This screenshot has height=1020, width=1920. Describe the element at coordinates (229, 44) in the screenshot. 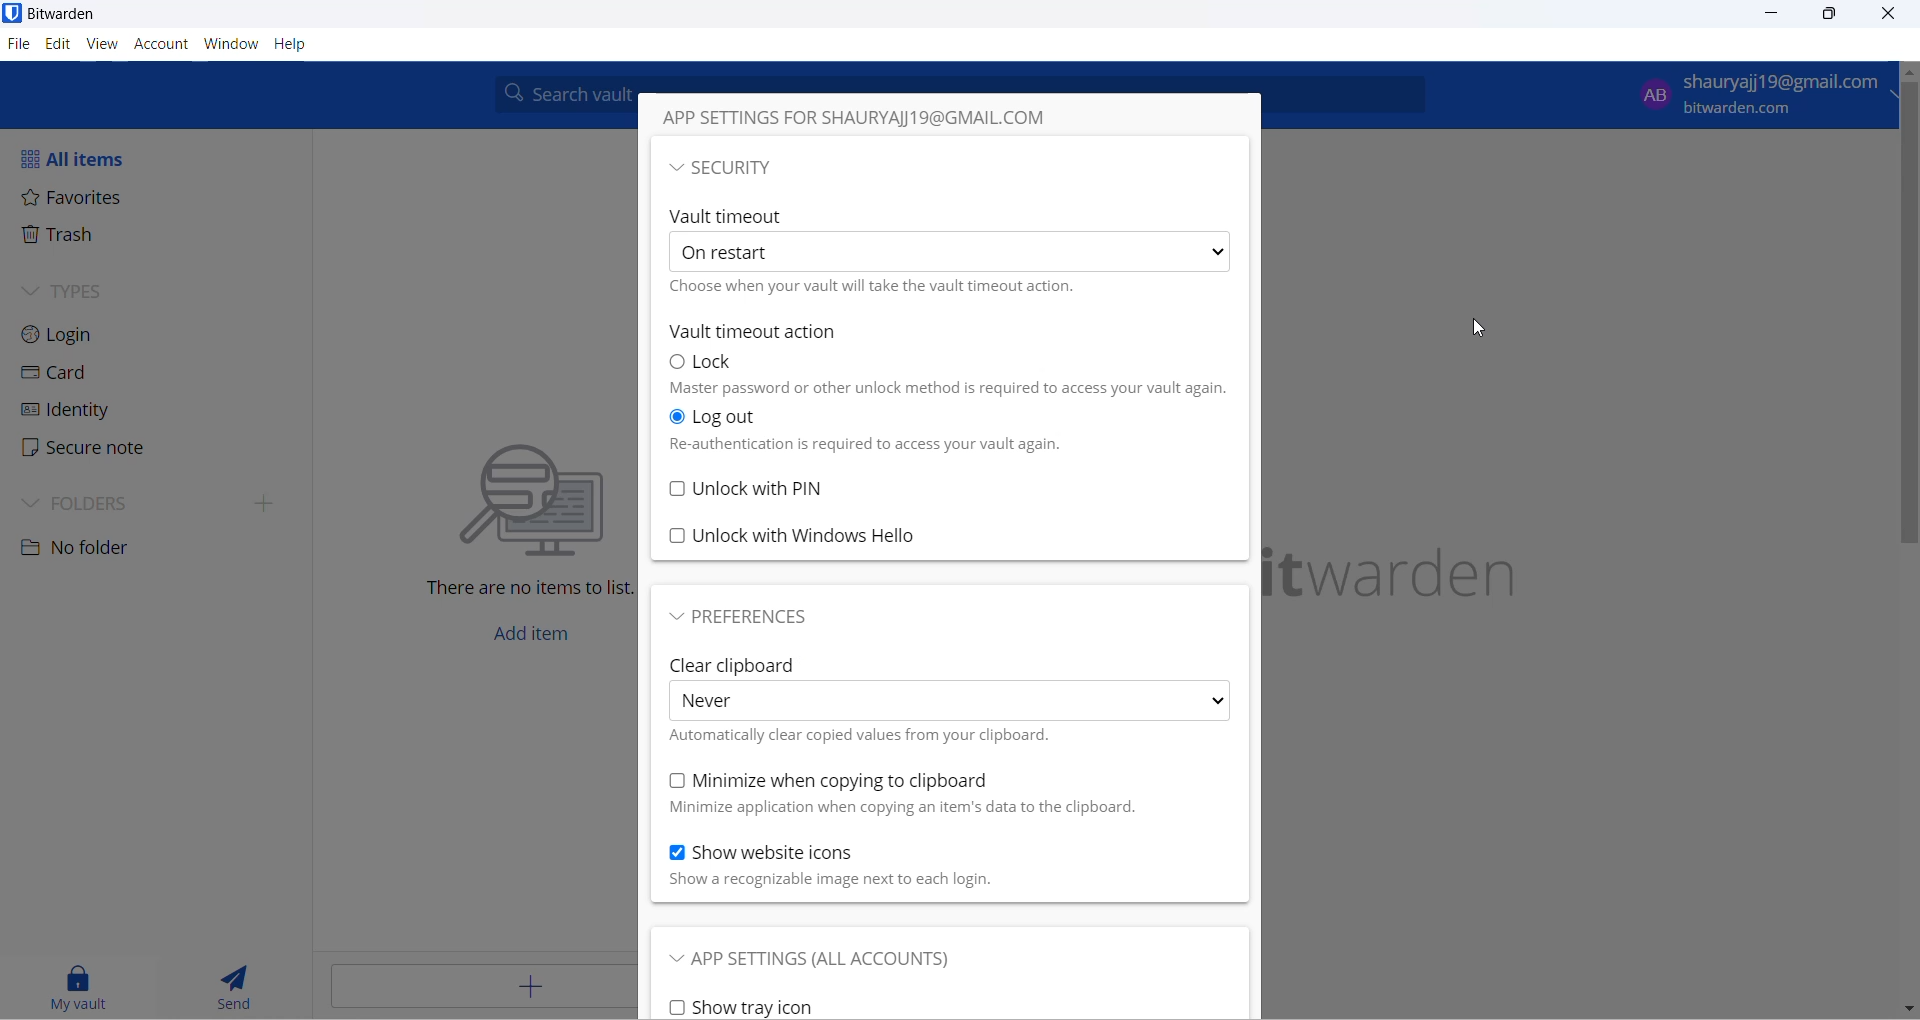

I see `window` at that location.